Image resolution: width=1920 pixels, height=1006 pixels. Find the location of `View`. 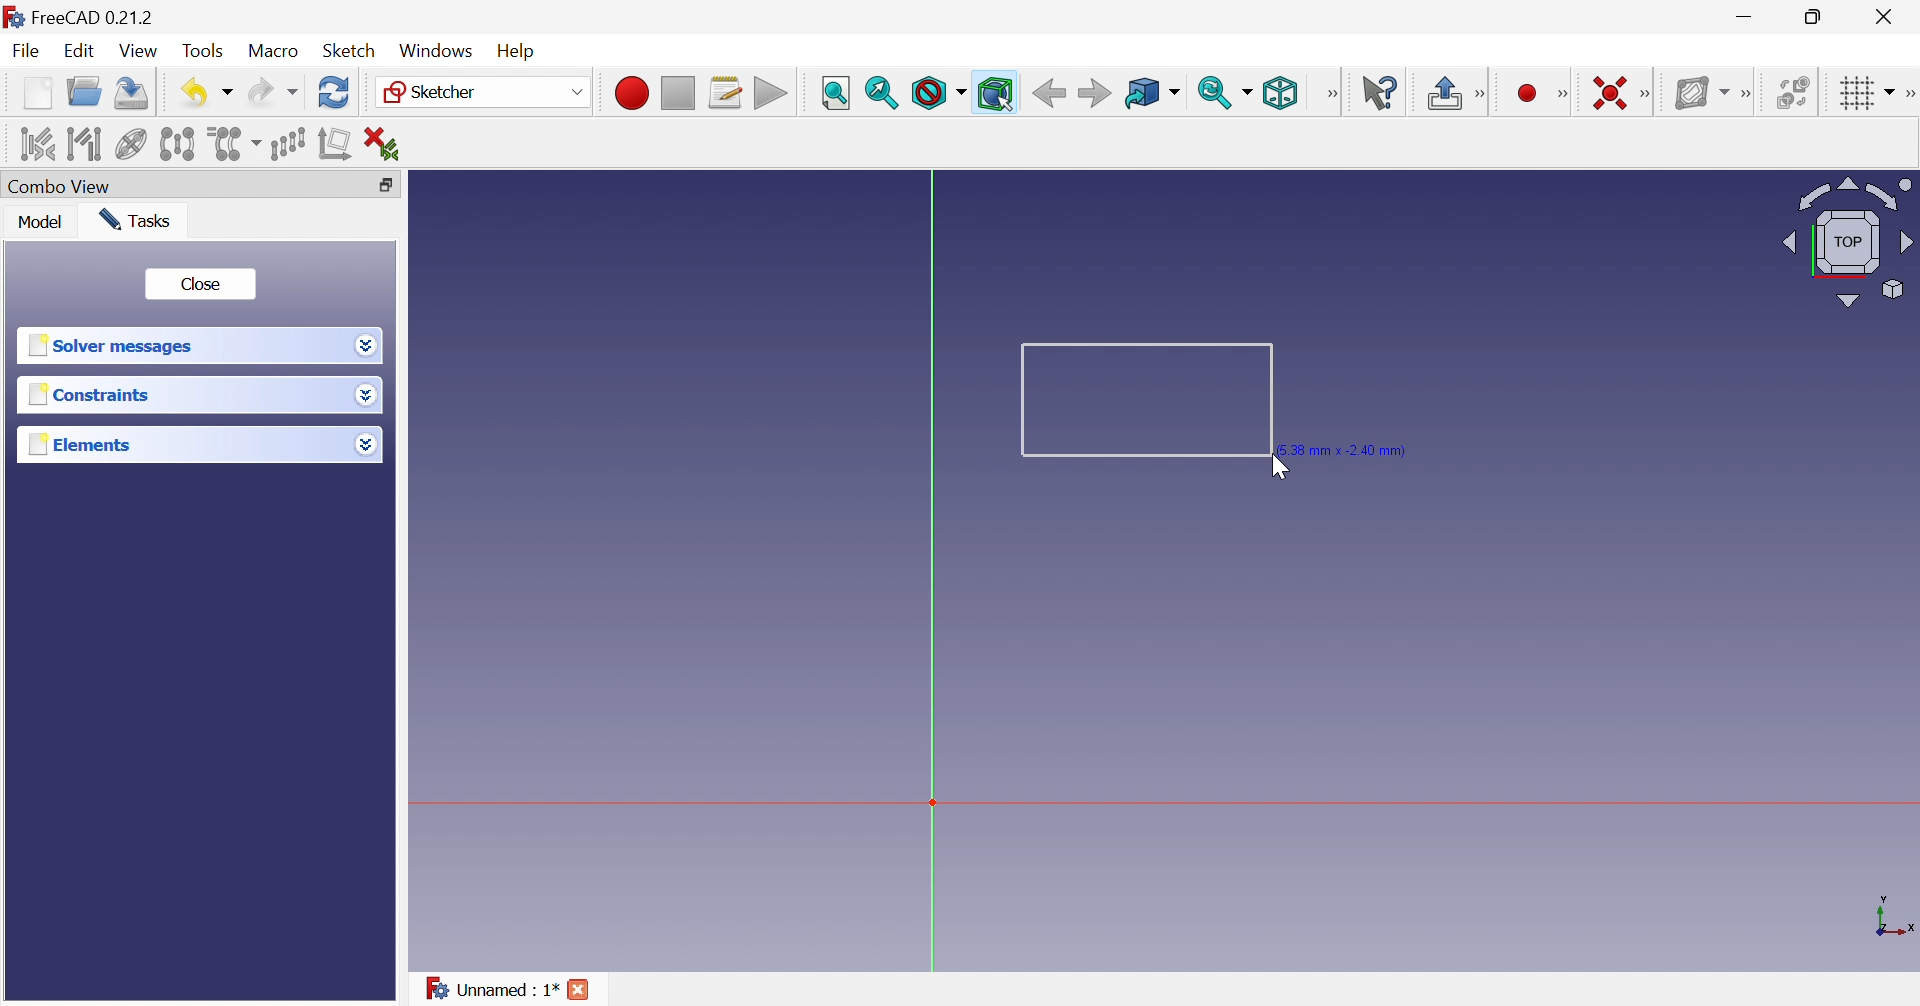

View is located at coordinates (137, 52).